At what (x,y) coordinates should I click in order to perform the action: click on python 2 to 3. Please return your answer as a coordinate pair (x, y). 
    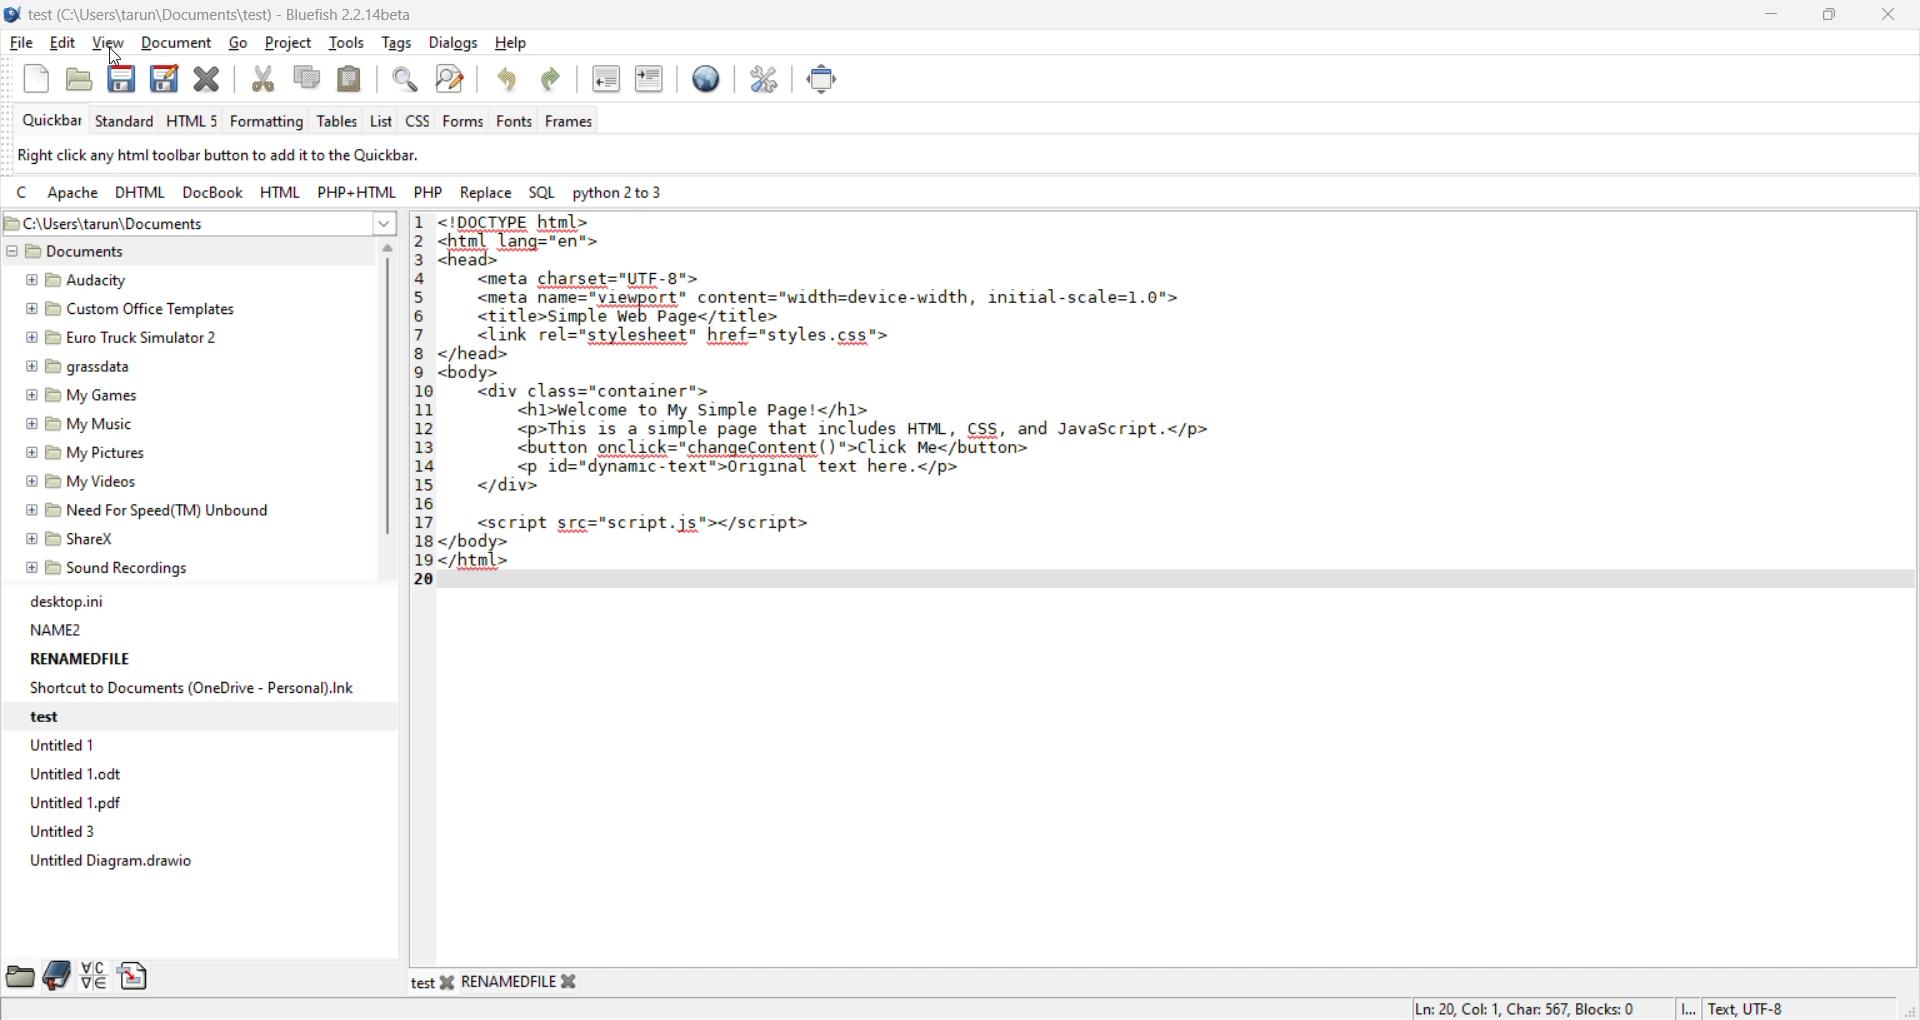
    Looking at the image, I should click on (630, 192).